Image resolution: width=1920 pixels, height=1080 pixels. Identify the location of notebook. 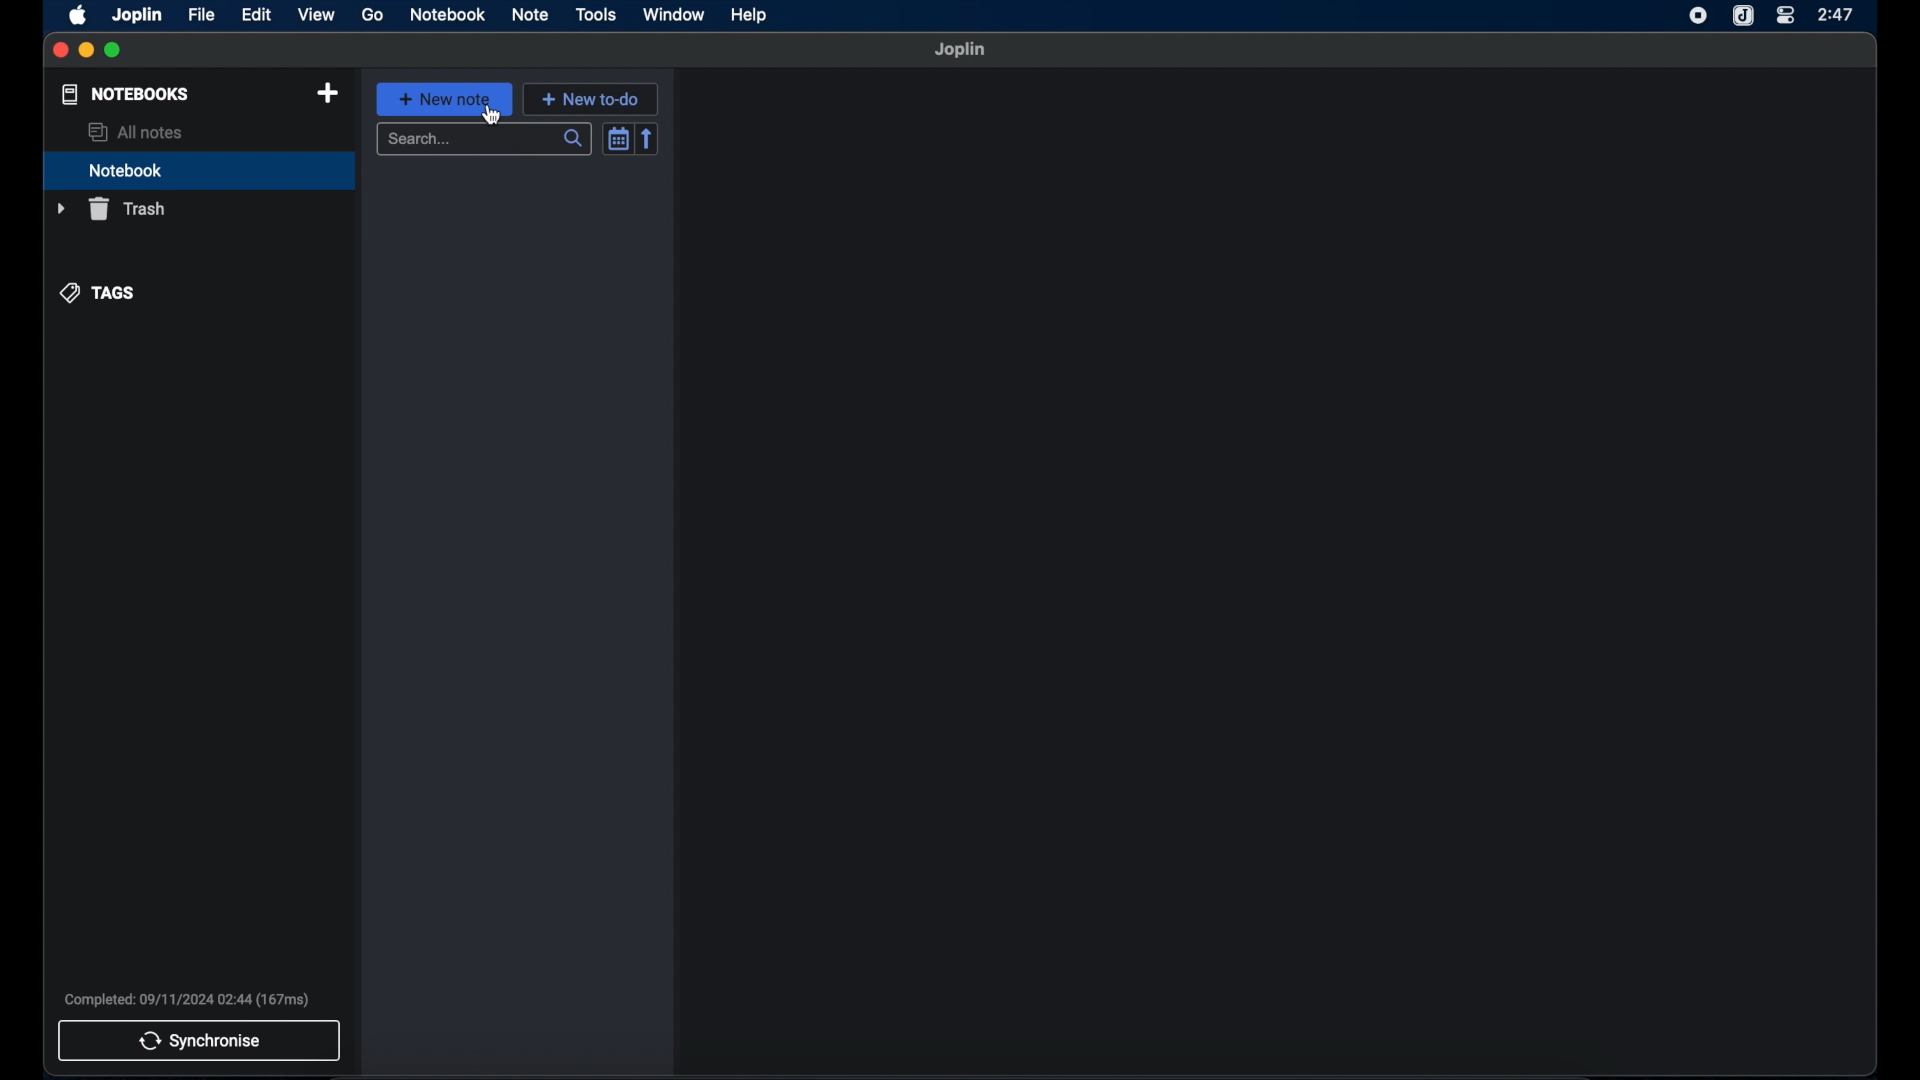
(199, 171).